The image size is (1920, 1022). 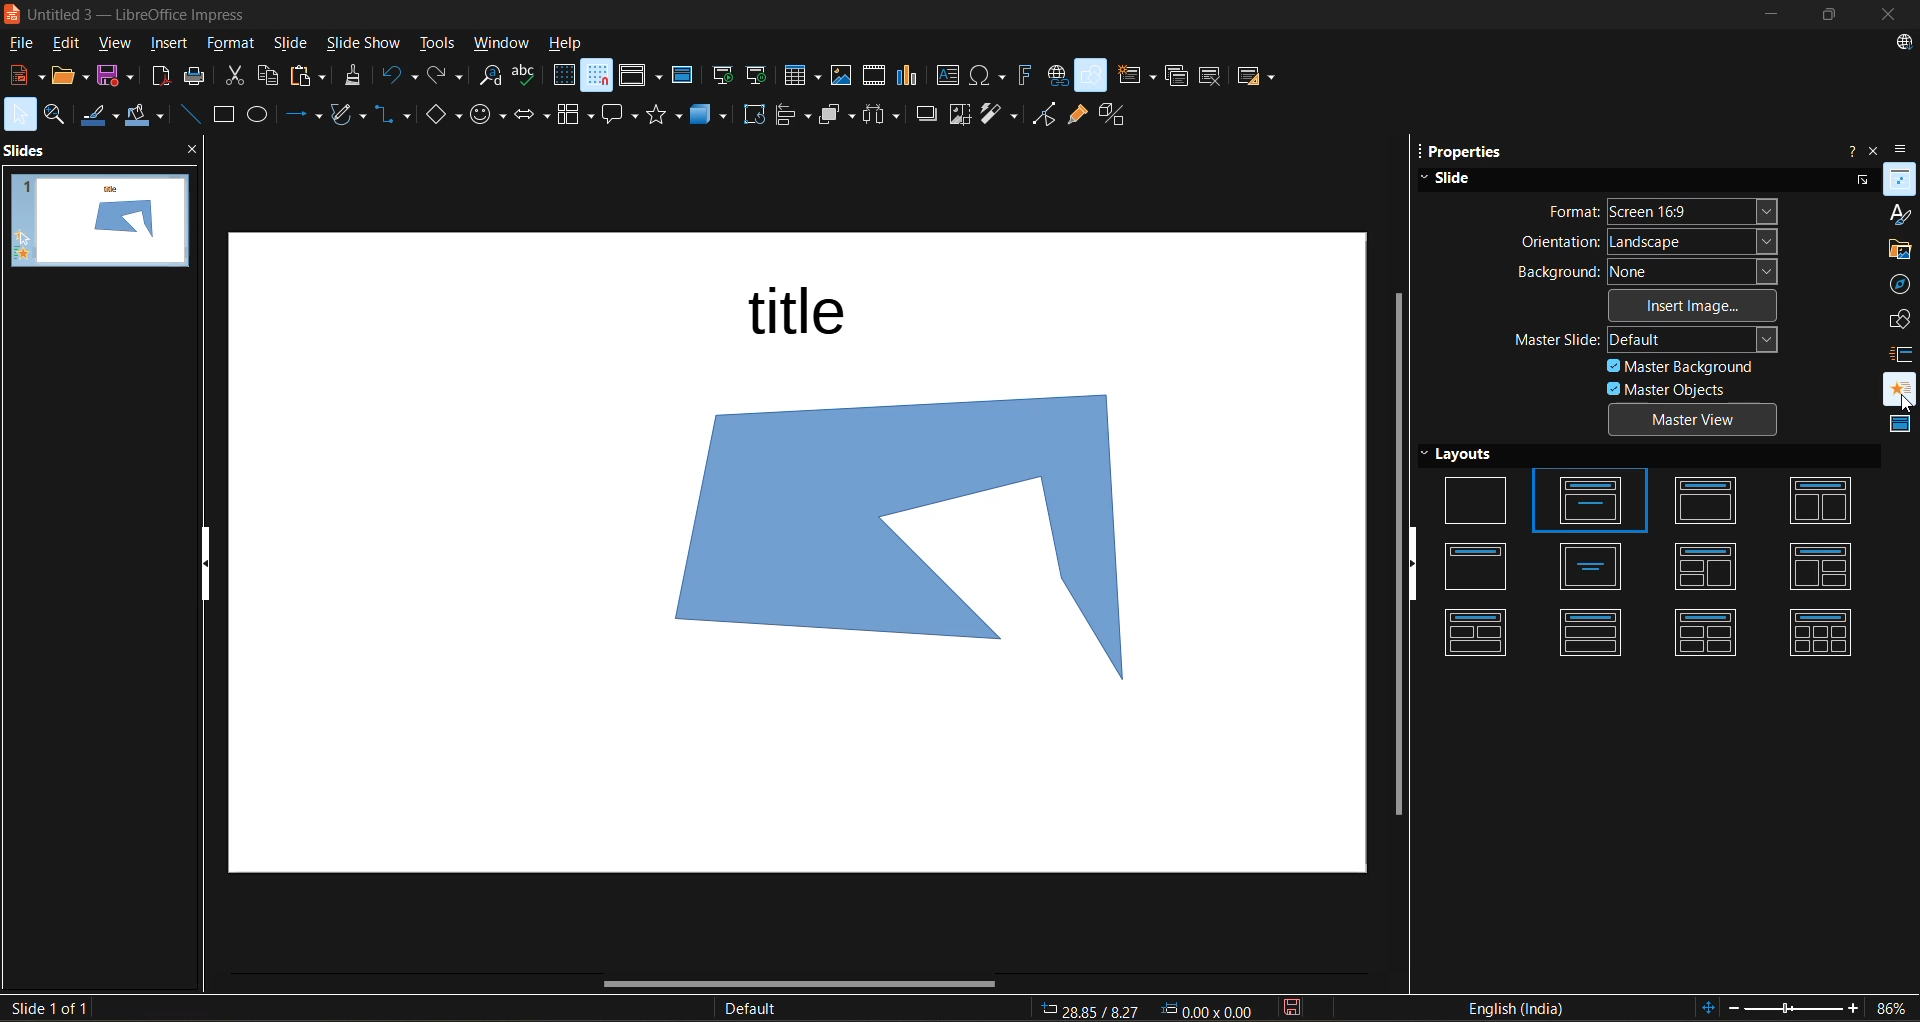 What do you see at coordinates (802, 77) in the screenshot?
I see `table` at bounding box center [802, 77].